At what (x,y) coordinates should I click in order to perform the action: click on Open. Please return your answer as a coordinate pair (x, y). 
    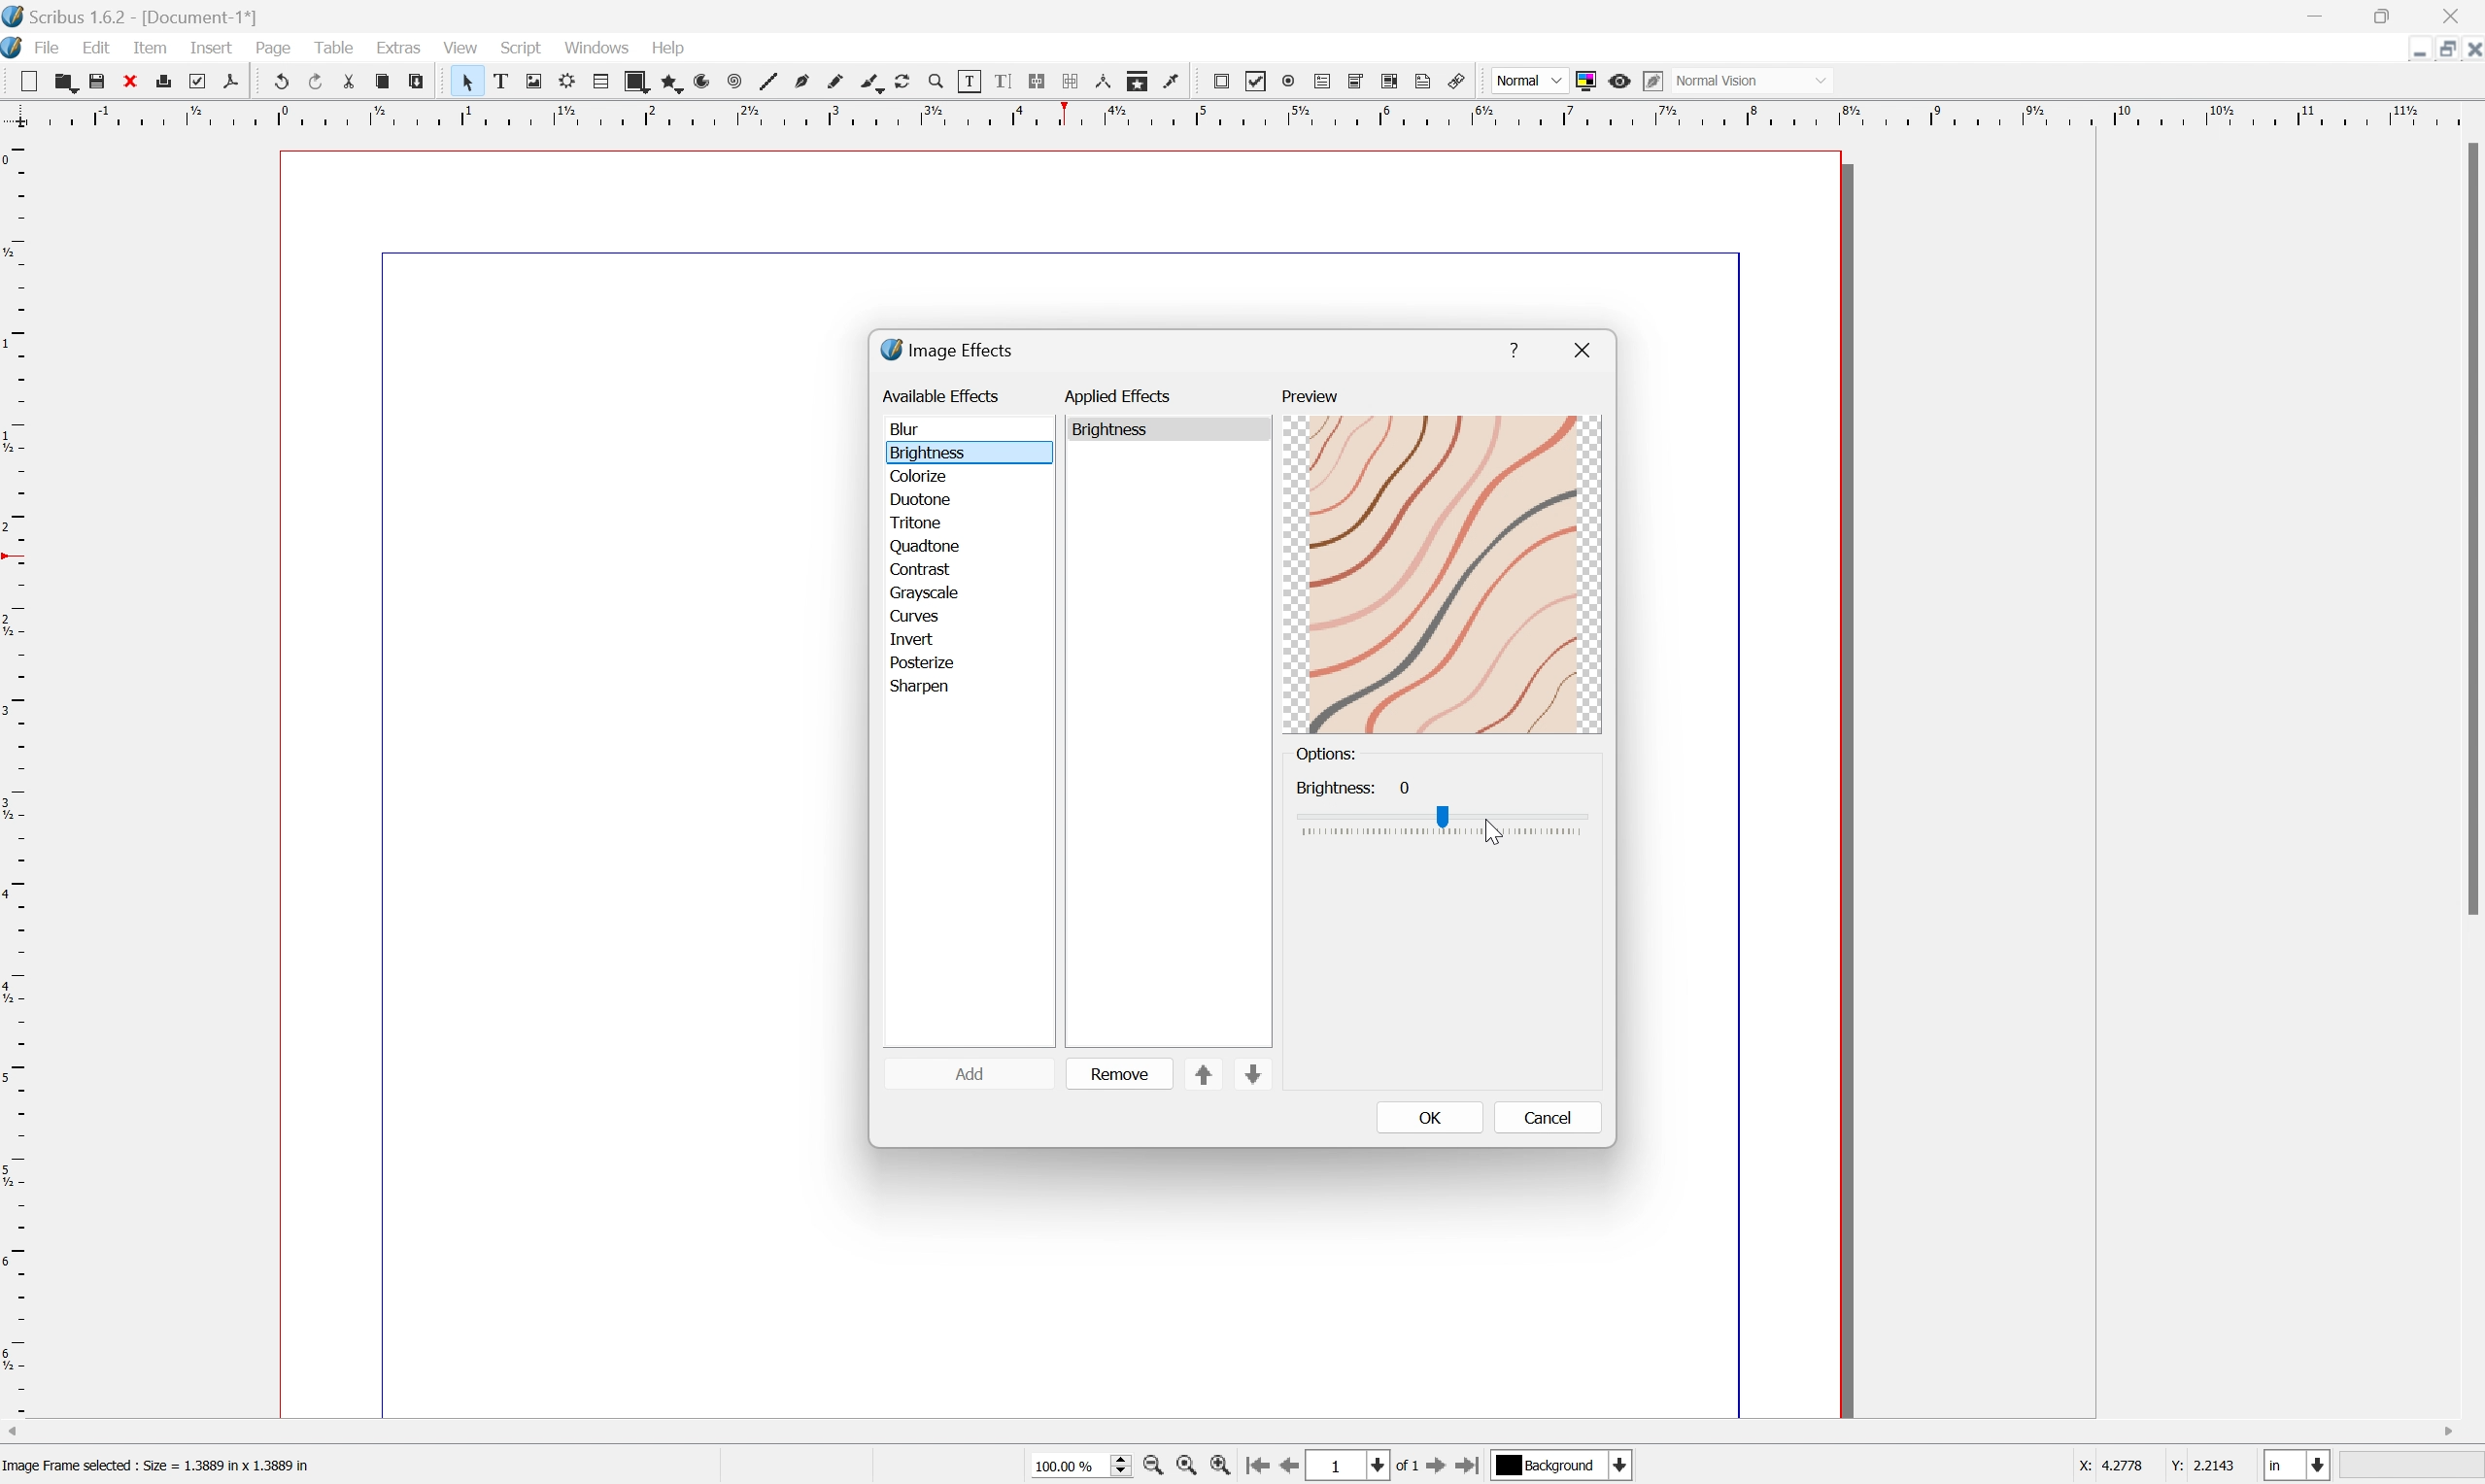
    Looking at the image, I should click on (63, 81).